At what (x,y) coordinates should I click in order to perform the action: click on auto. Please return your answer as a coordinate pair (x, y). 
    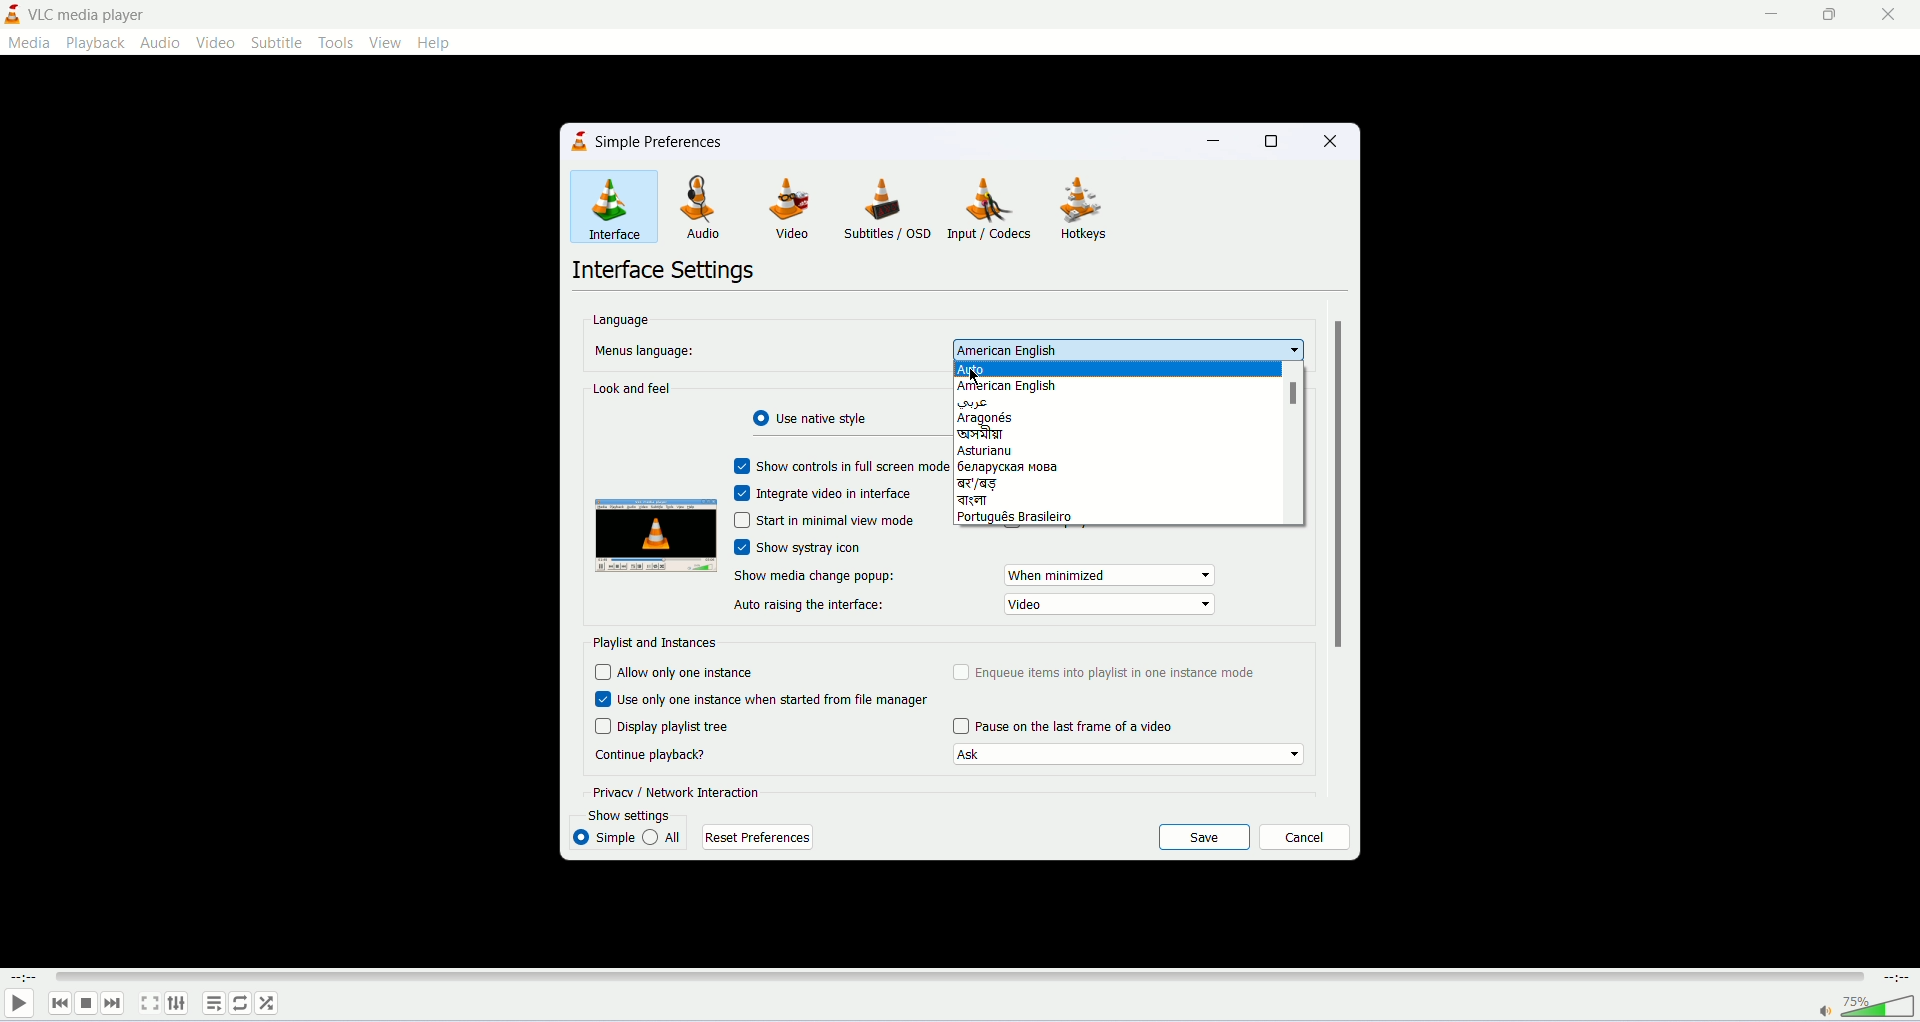
    Looking at the image, I should click on (1118, 369).